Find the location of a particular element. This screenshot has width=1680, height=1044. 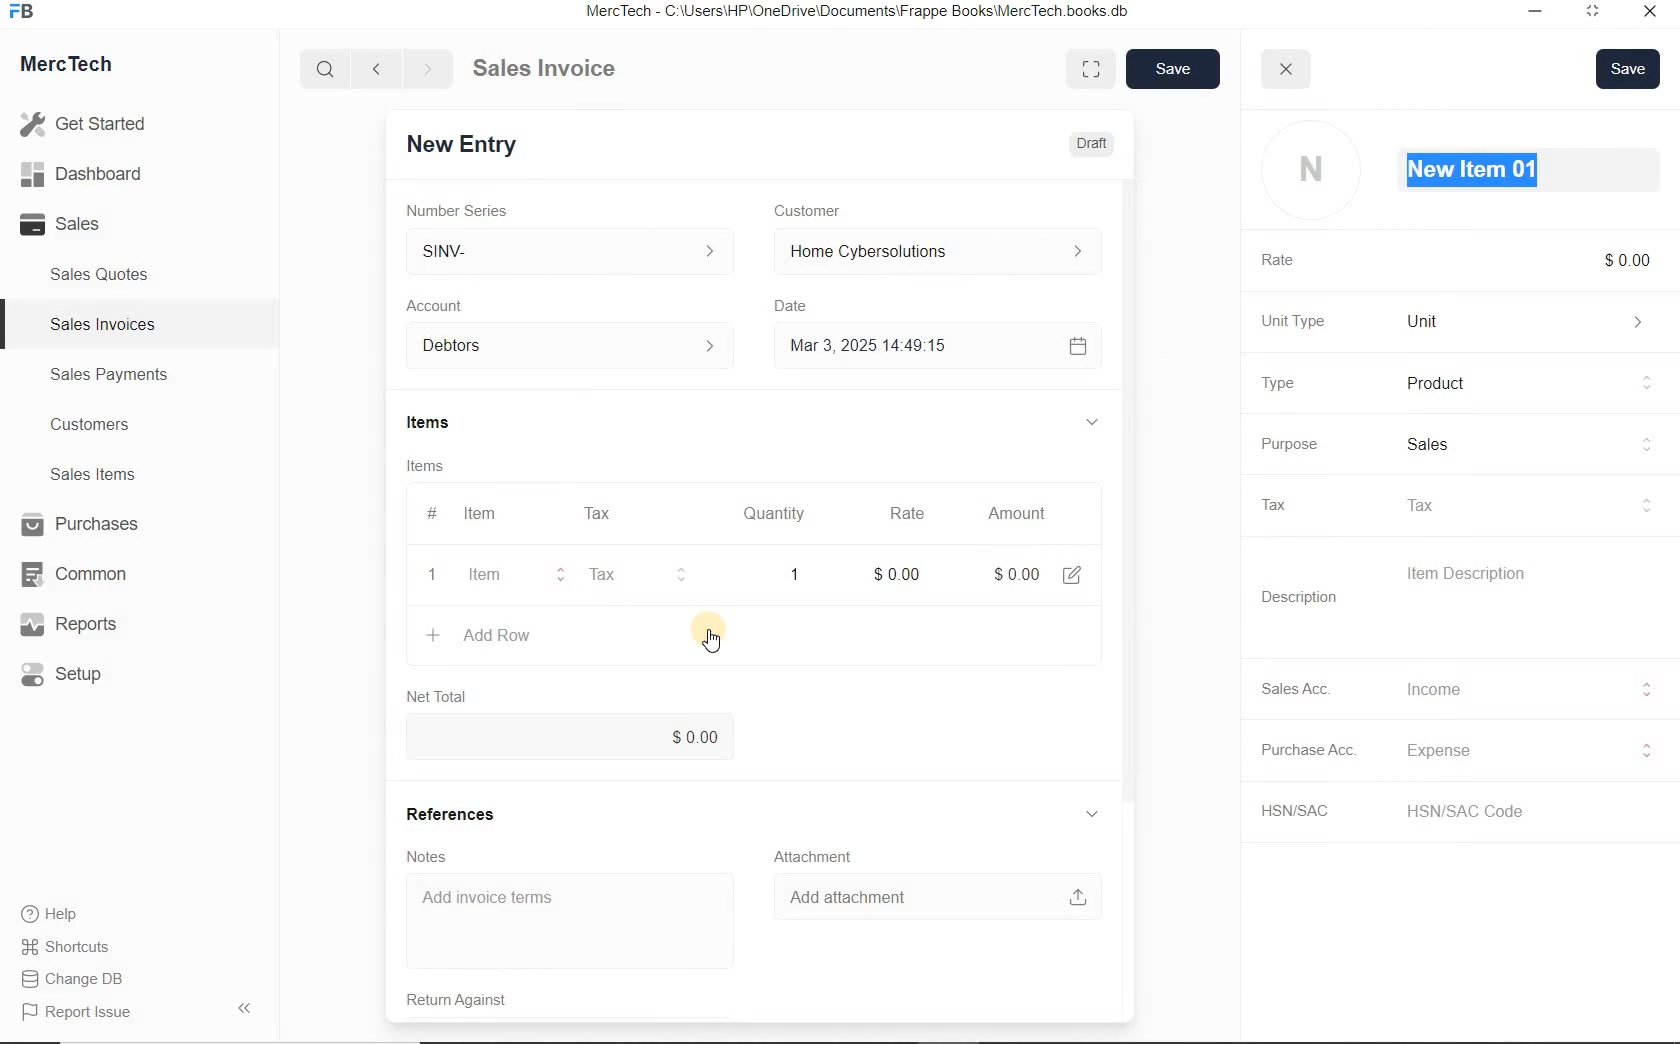

Items is located at coordinates (436, 465).